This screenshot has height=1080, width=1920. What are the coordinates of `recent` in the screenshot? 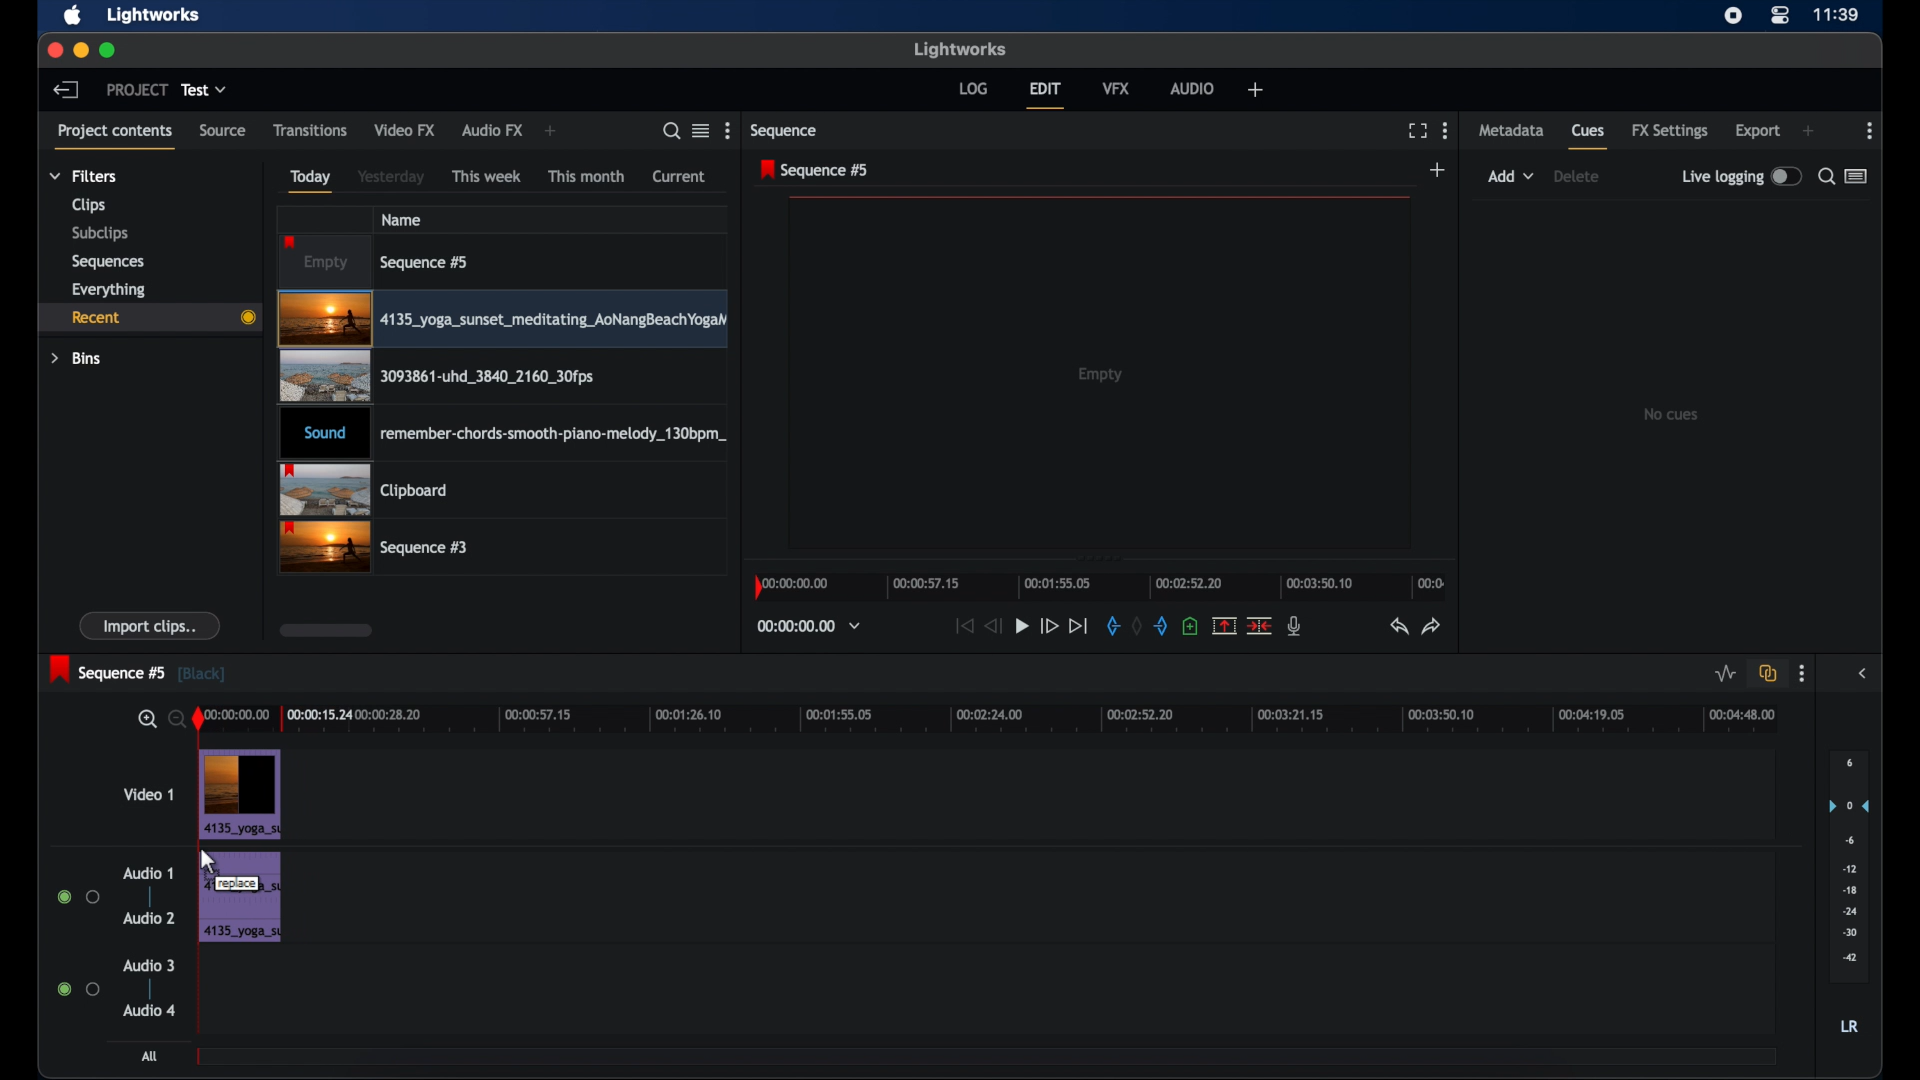 It's located at (149, 318).